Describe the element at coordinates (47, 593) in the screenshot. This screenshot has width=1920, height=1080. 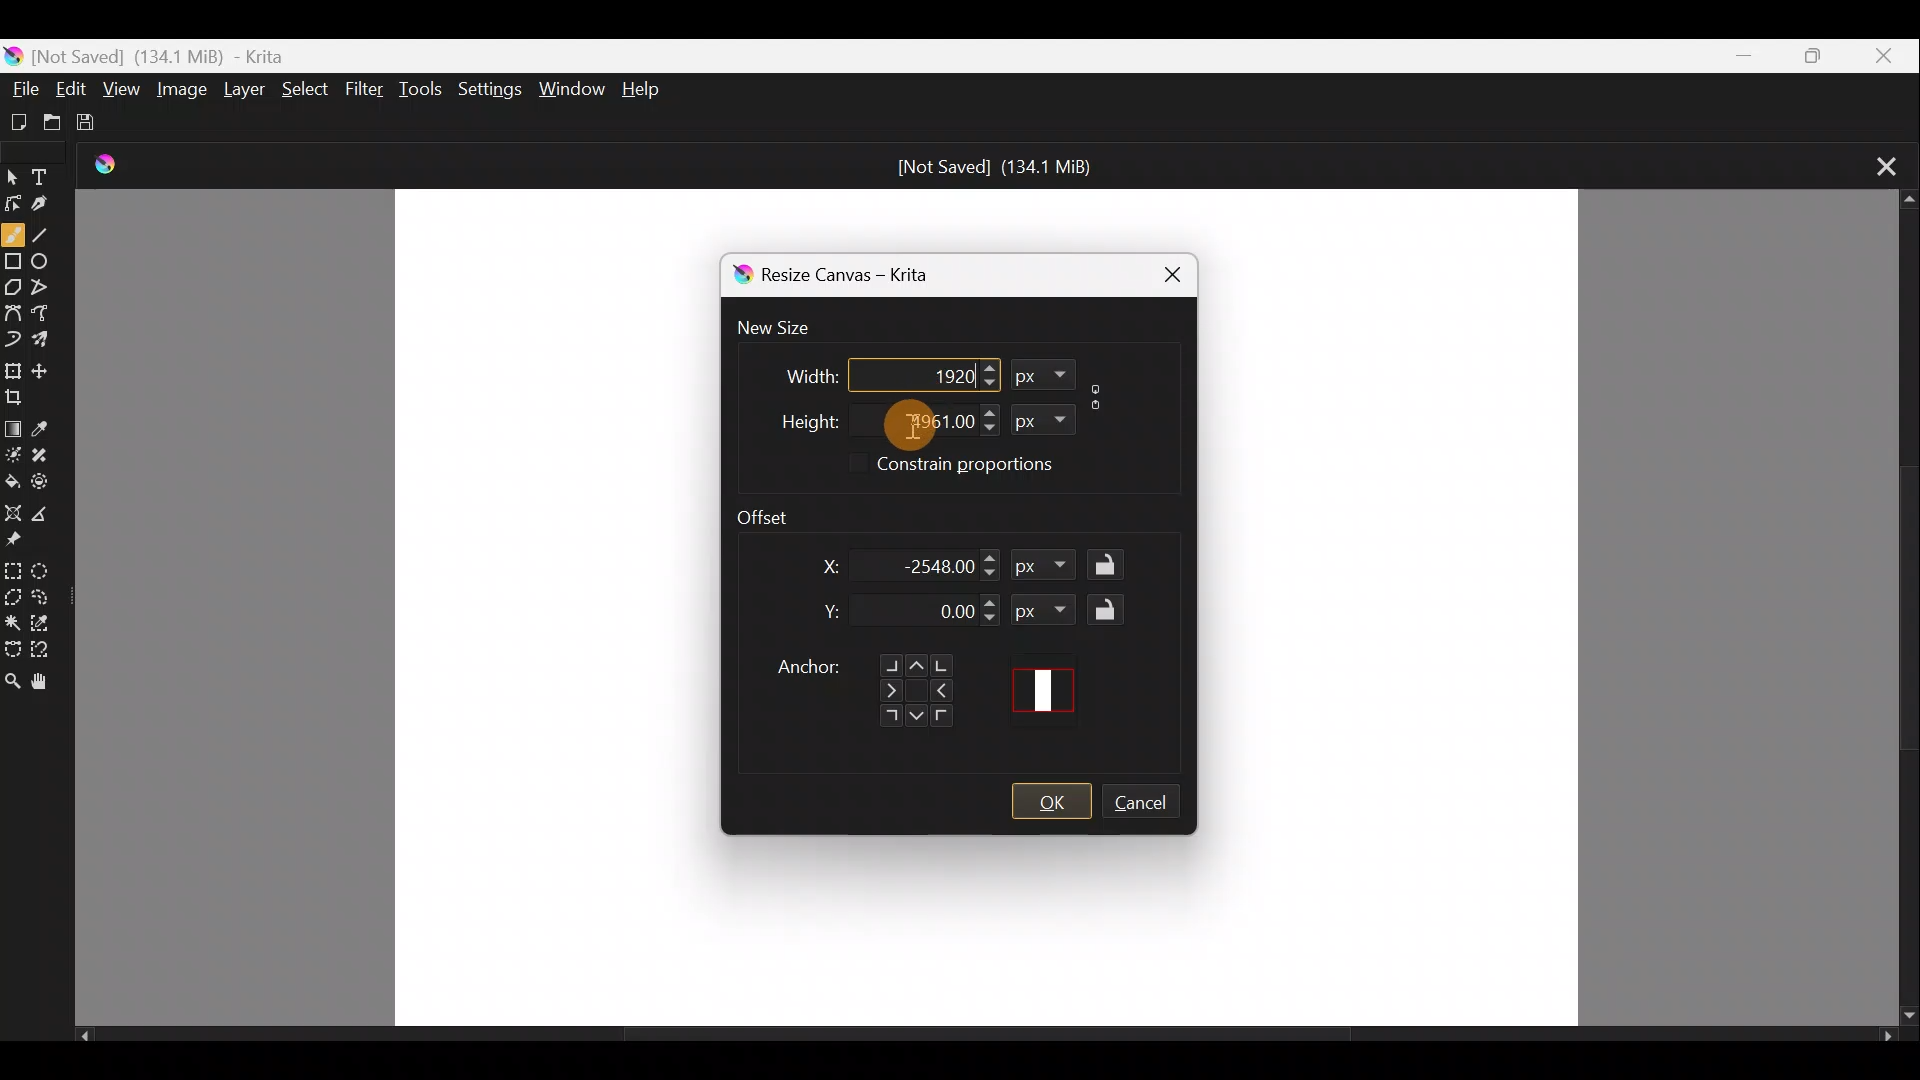
I see `Freehand selection tool` at that location.